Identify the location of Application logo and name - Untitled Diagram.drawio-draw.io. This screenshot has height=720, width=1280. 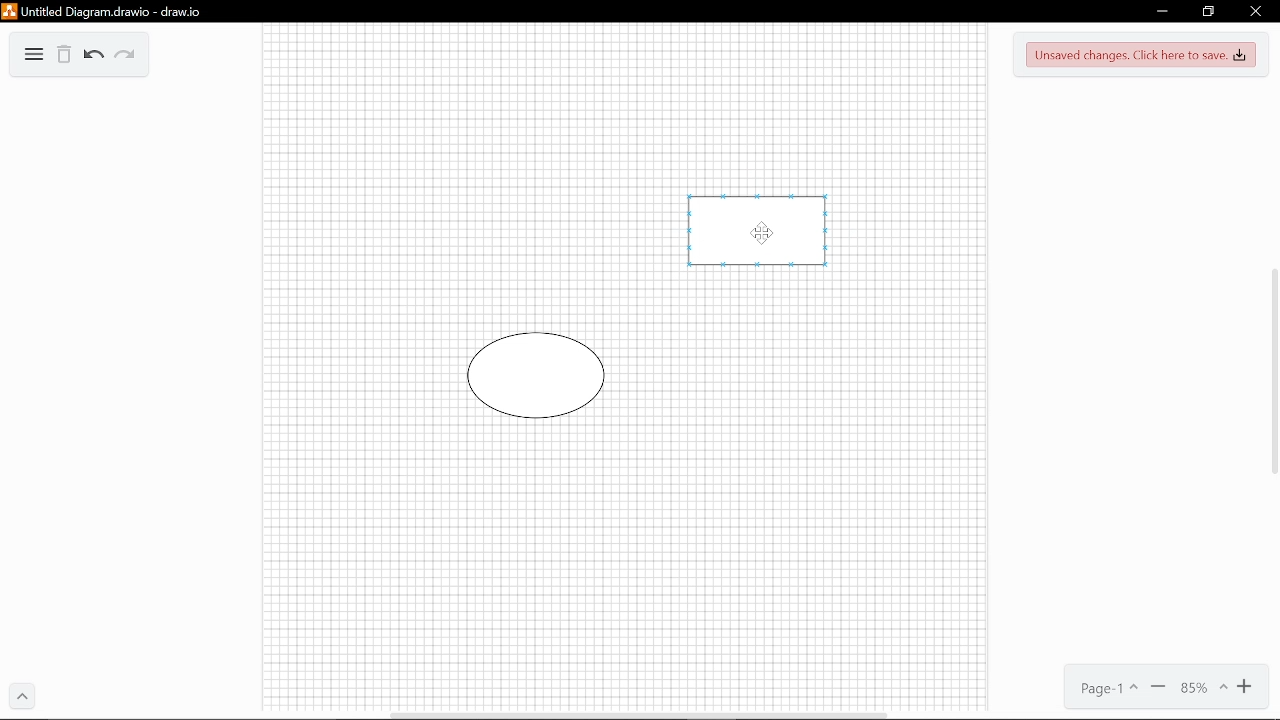
(104, 16).